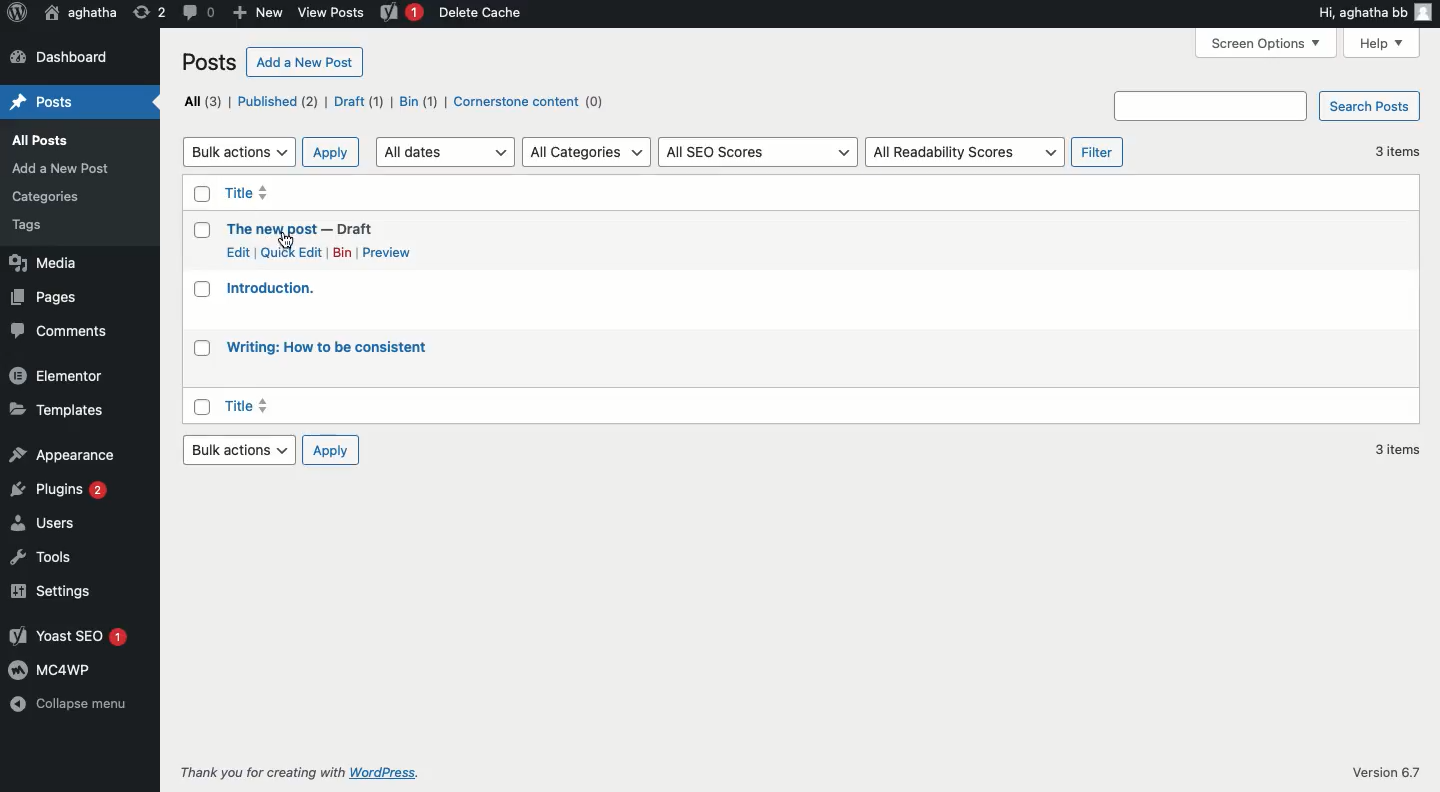 The width and height of the screenshot is (1440, 792). Describe the element at coordinates (47, 558) in the screenshot. I see `Tools` at that location.